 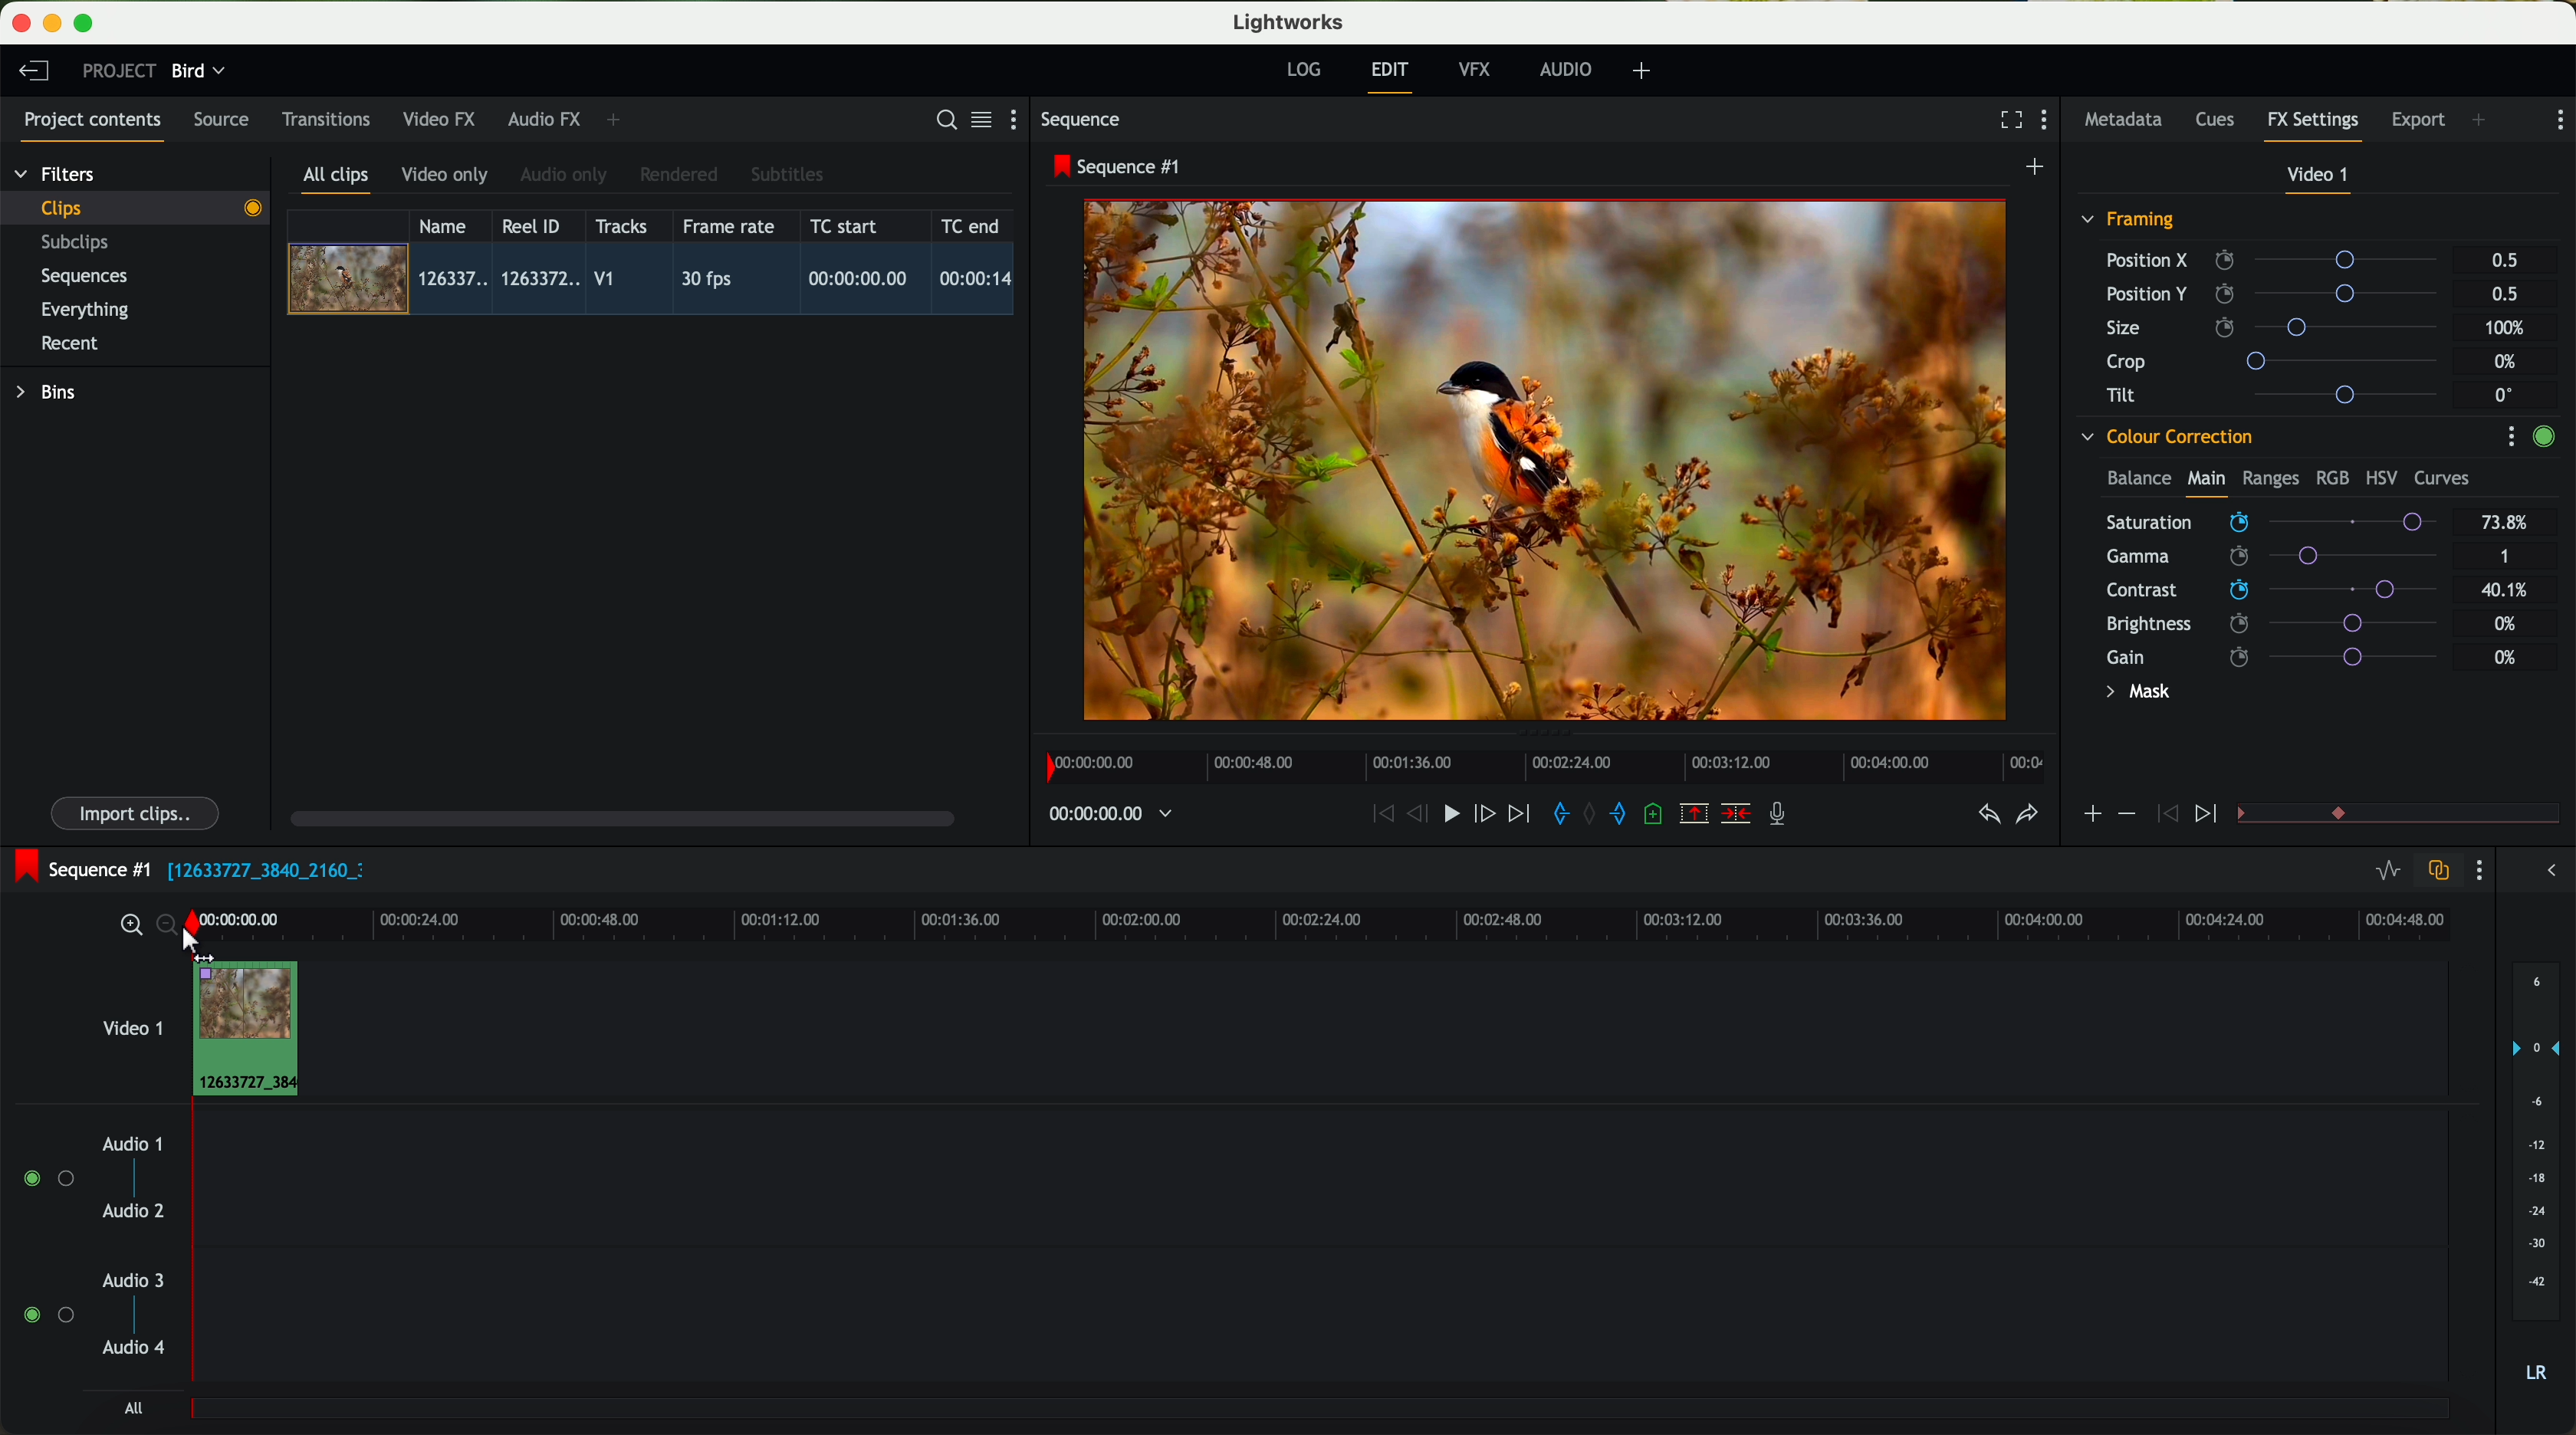 What do you see at coordinates (657, 282) in the screenshot?
I see `click on video` at bounding box center [657, 282].